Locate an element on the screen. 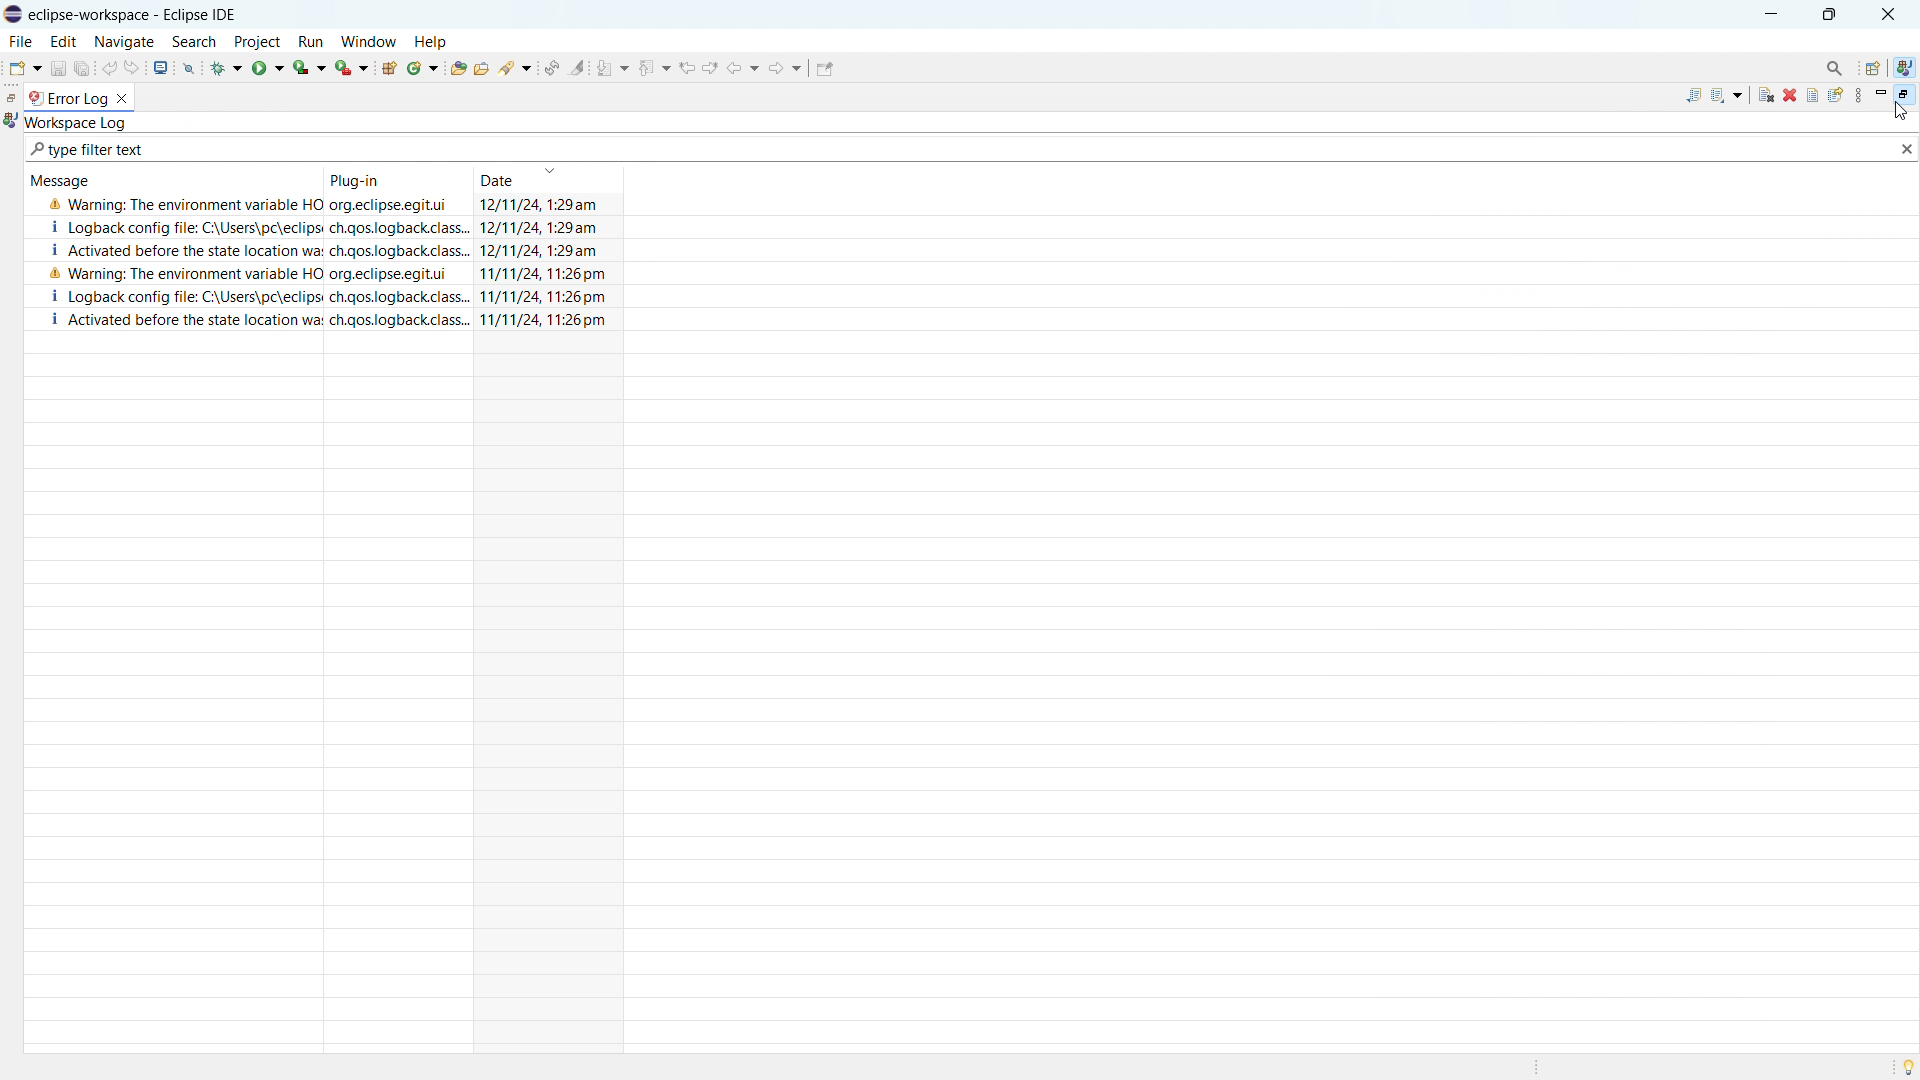  pin editor is located at coordinates (821, 68).